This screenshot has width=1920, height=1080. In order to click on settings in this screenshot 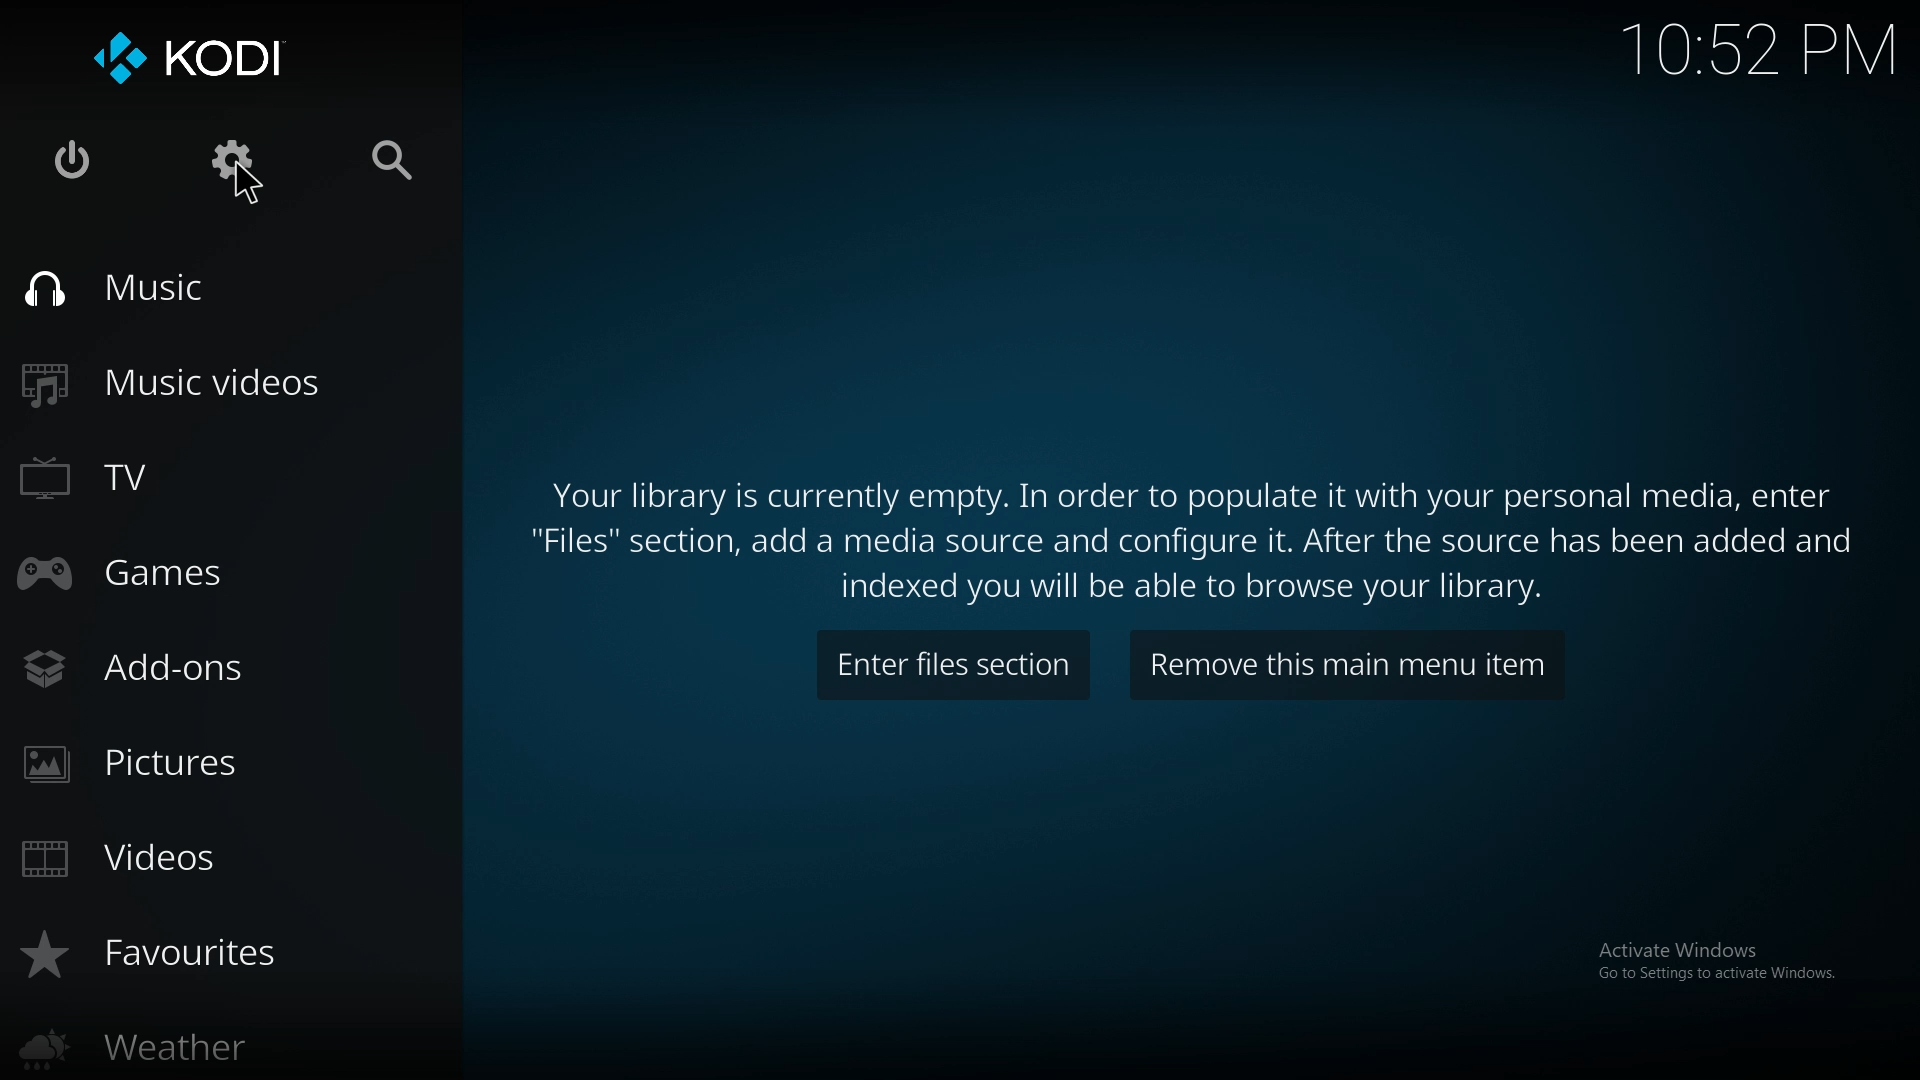, I will do `click(235, 162)`.